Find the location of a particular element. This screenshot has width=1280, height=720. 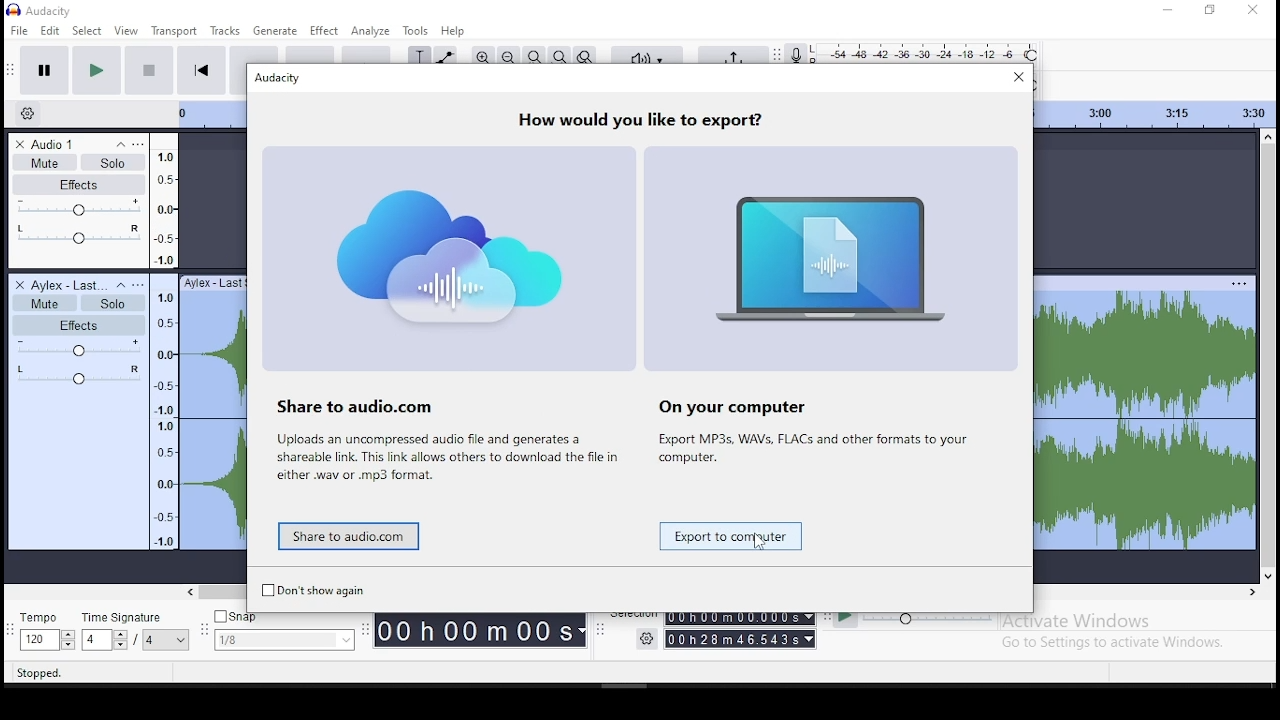

00h00M00s is located at coordinates (480, 632).